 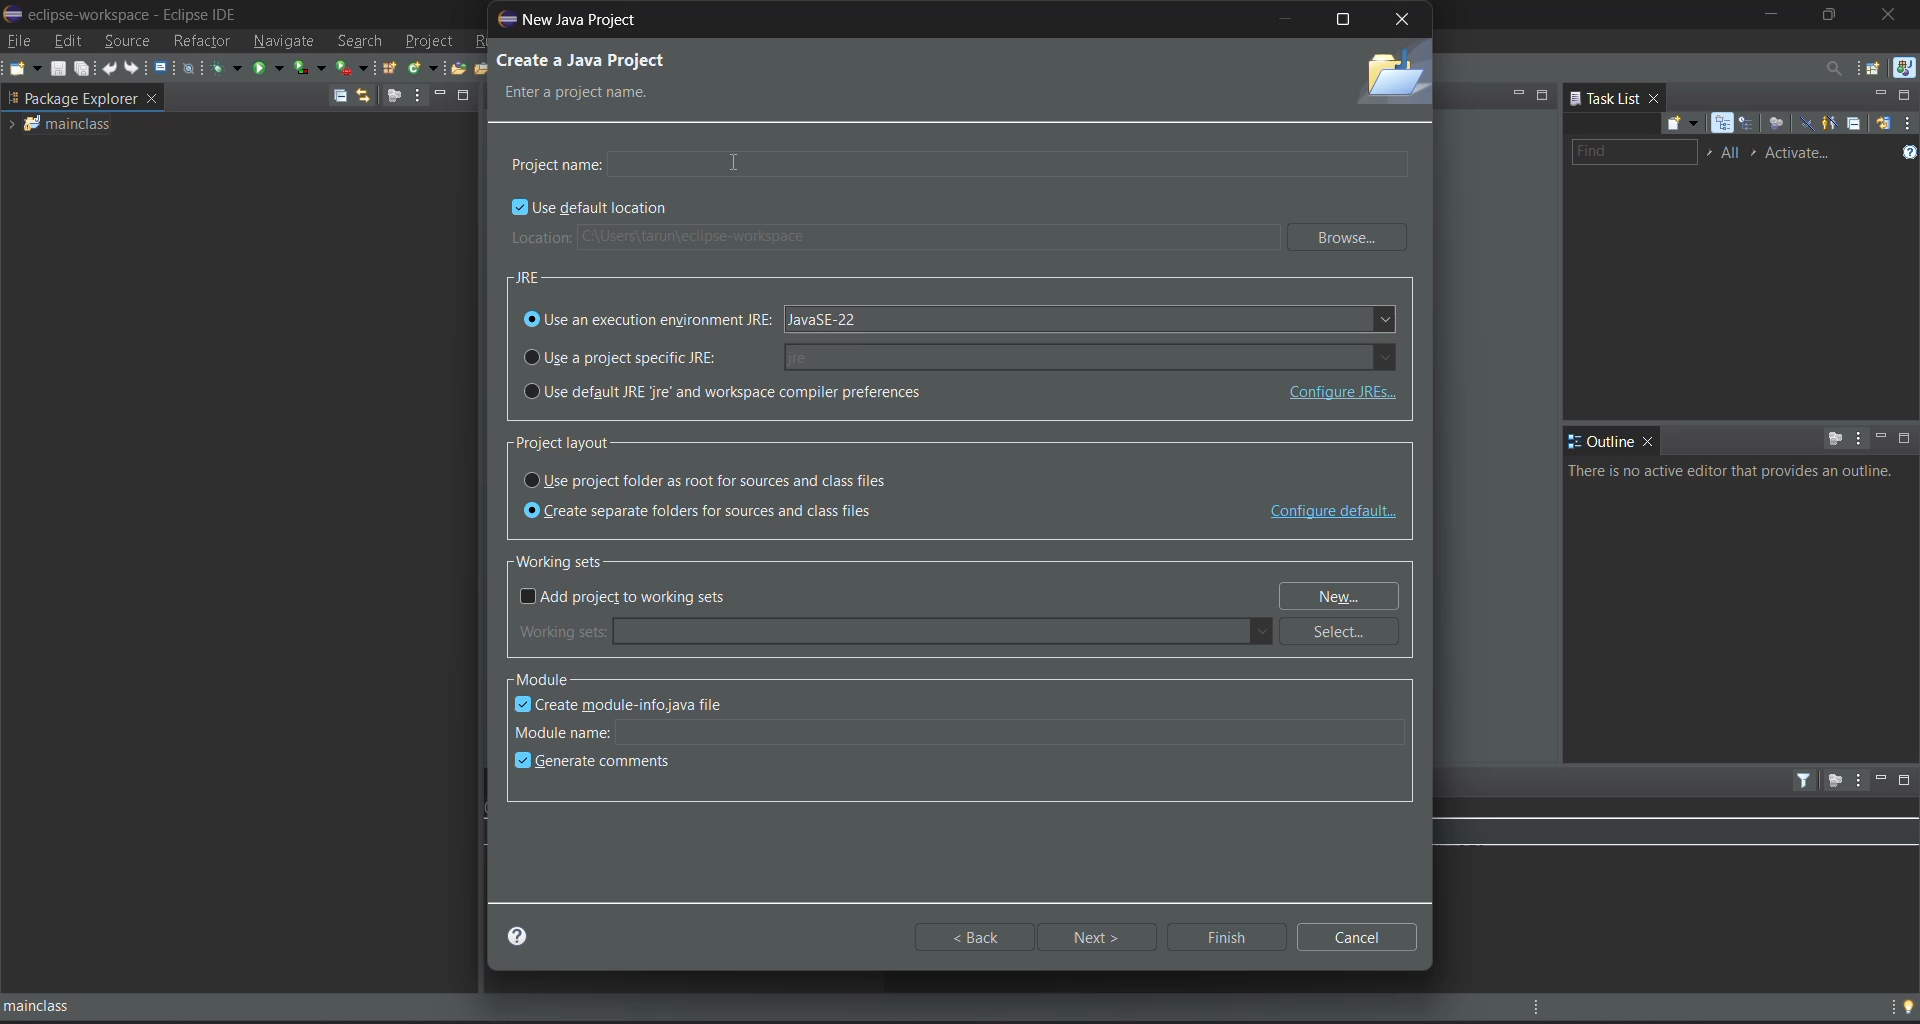 I want to click on module, so click(x=552, y=679).